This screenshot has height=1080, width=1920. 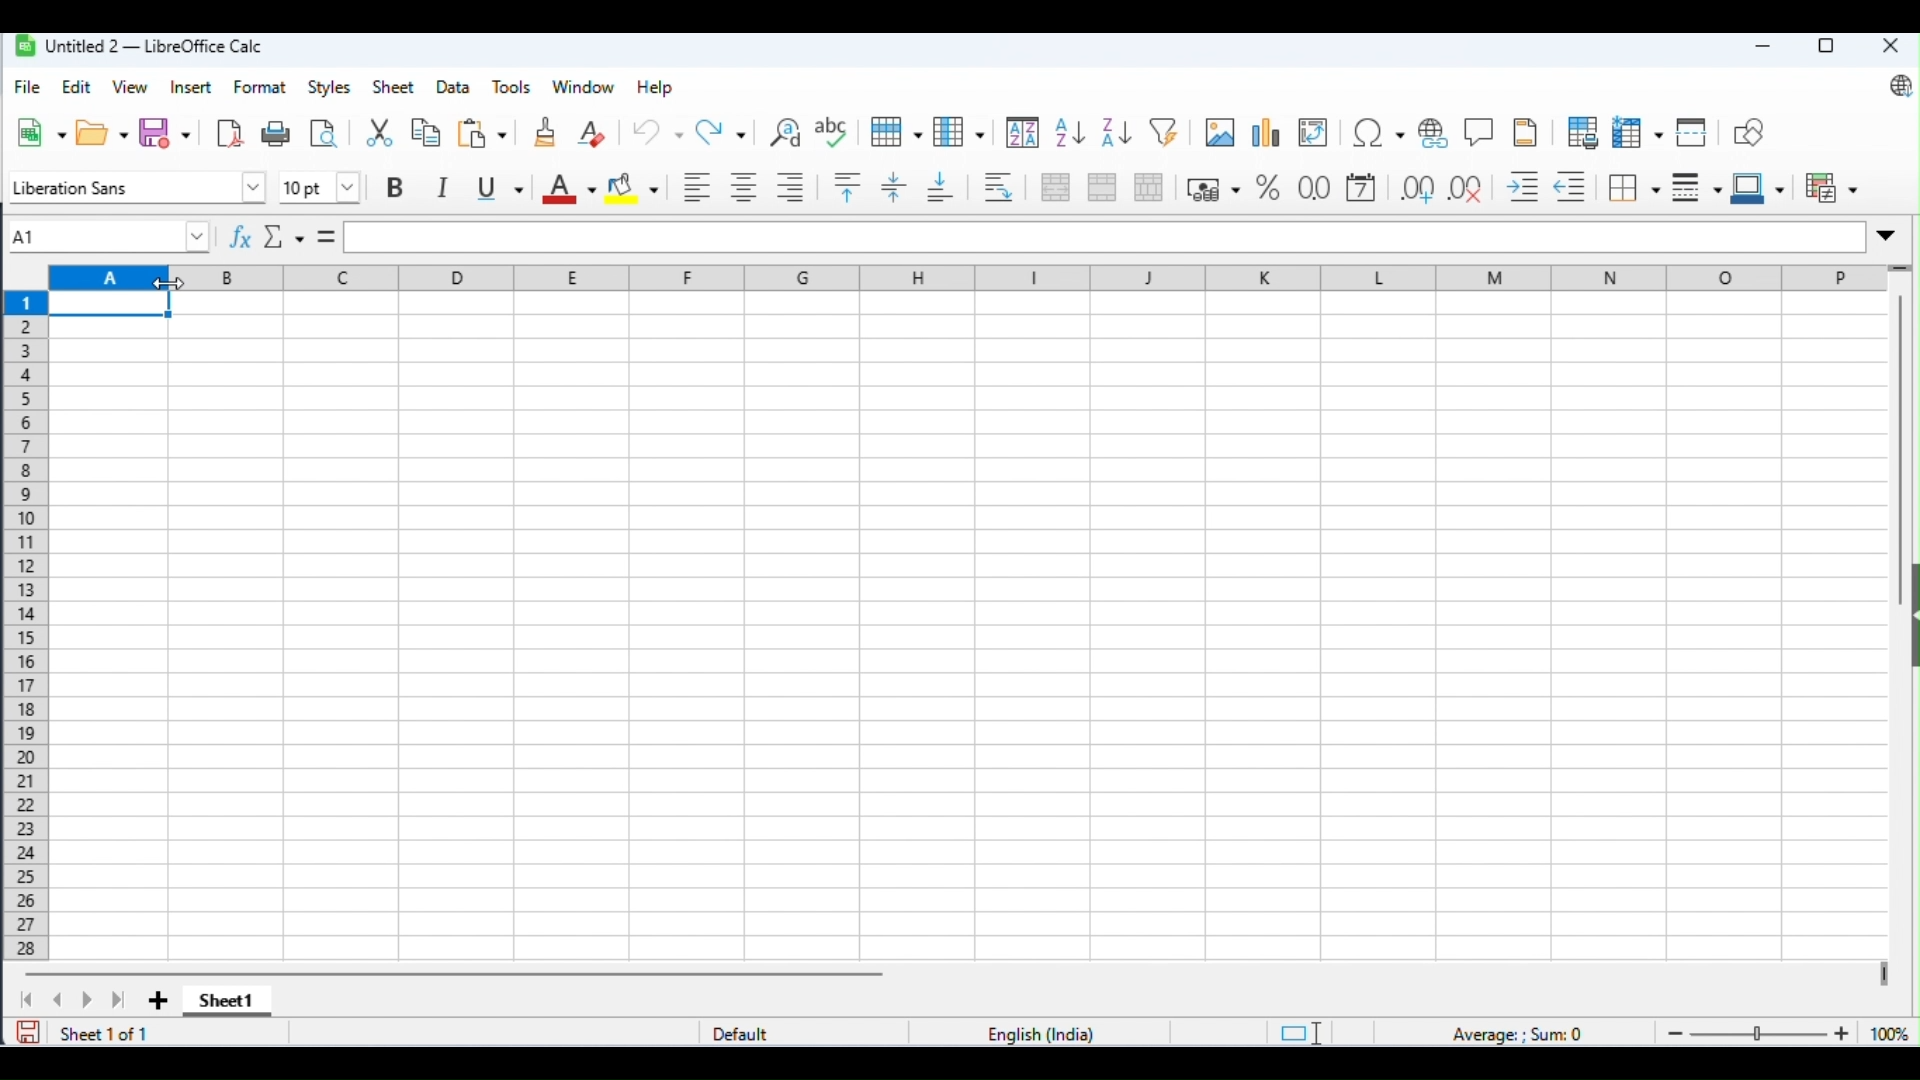 I want to click on update, so click(x=1895, y=87).